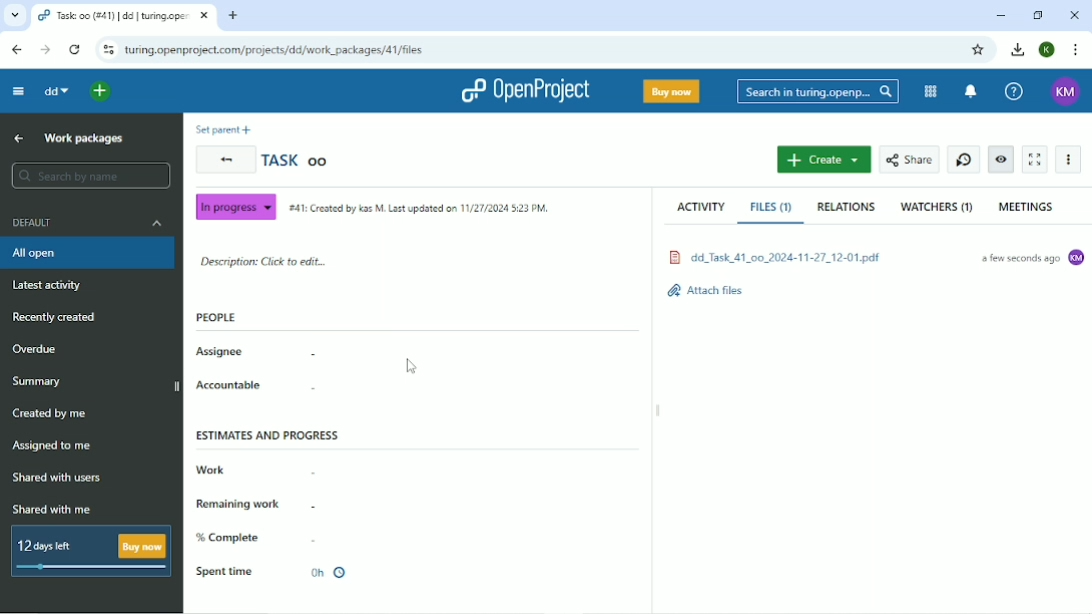 The height and width of the screenshot is (614, 1092). Describe the element at coordinates (219, 317) in the screenshot. I see `People` at that location.